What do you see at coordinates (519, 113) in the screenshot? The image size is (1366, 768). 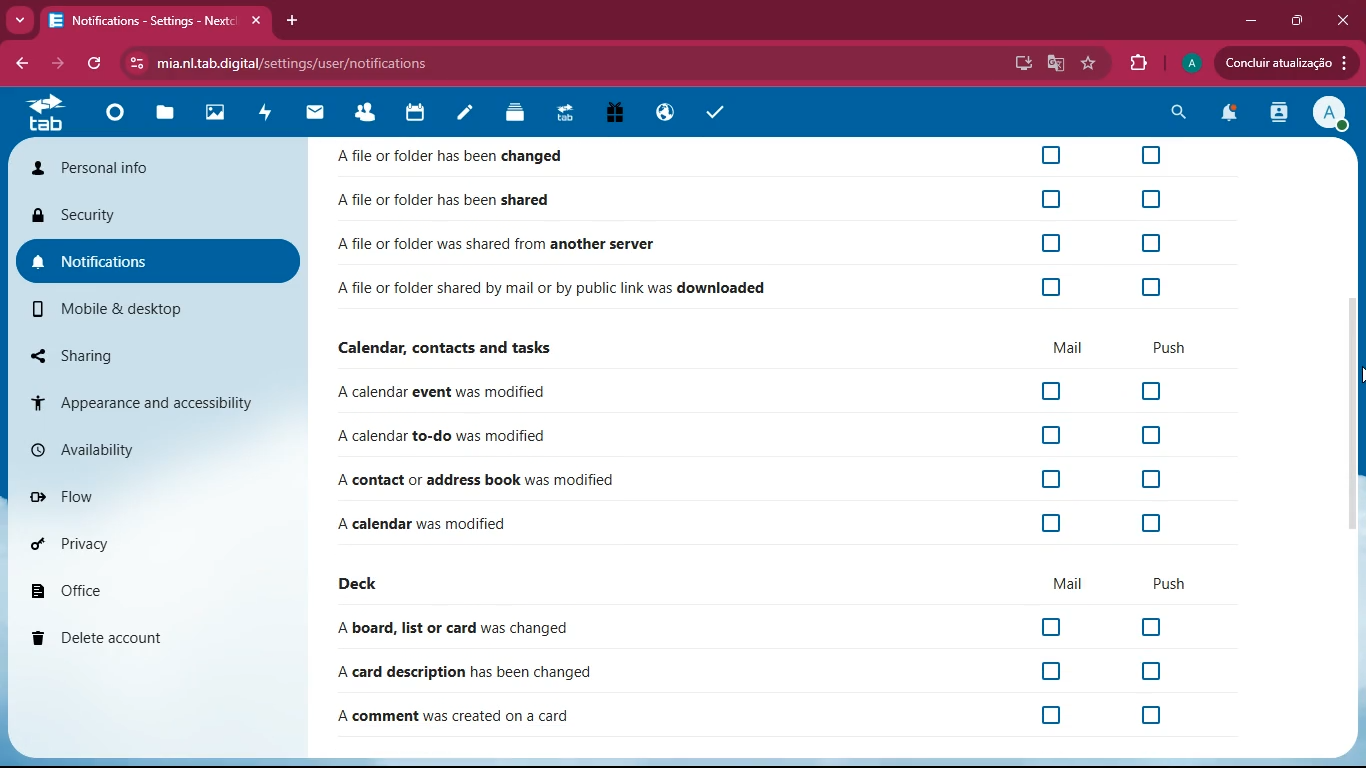 I see `layers` at bounding box center [519, 113].